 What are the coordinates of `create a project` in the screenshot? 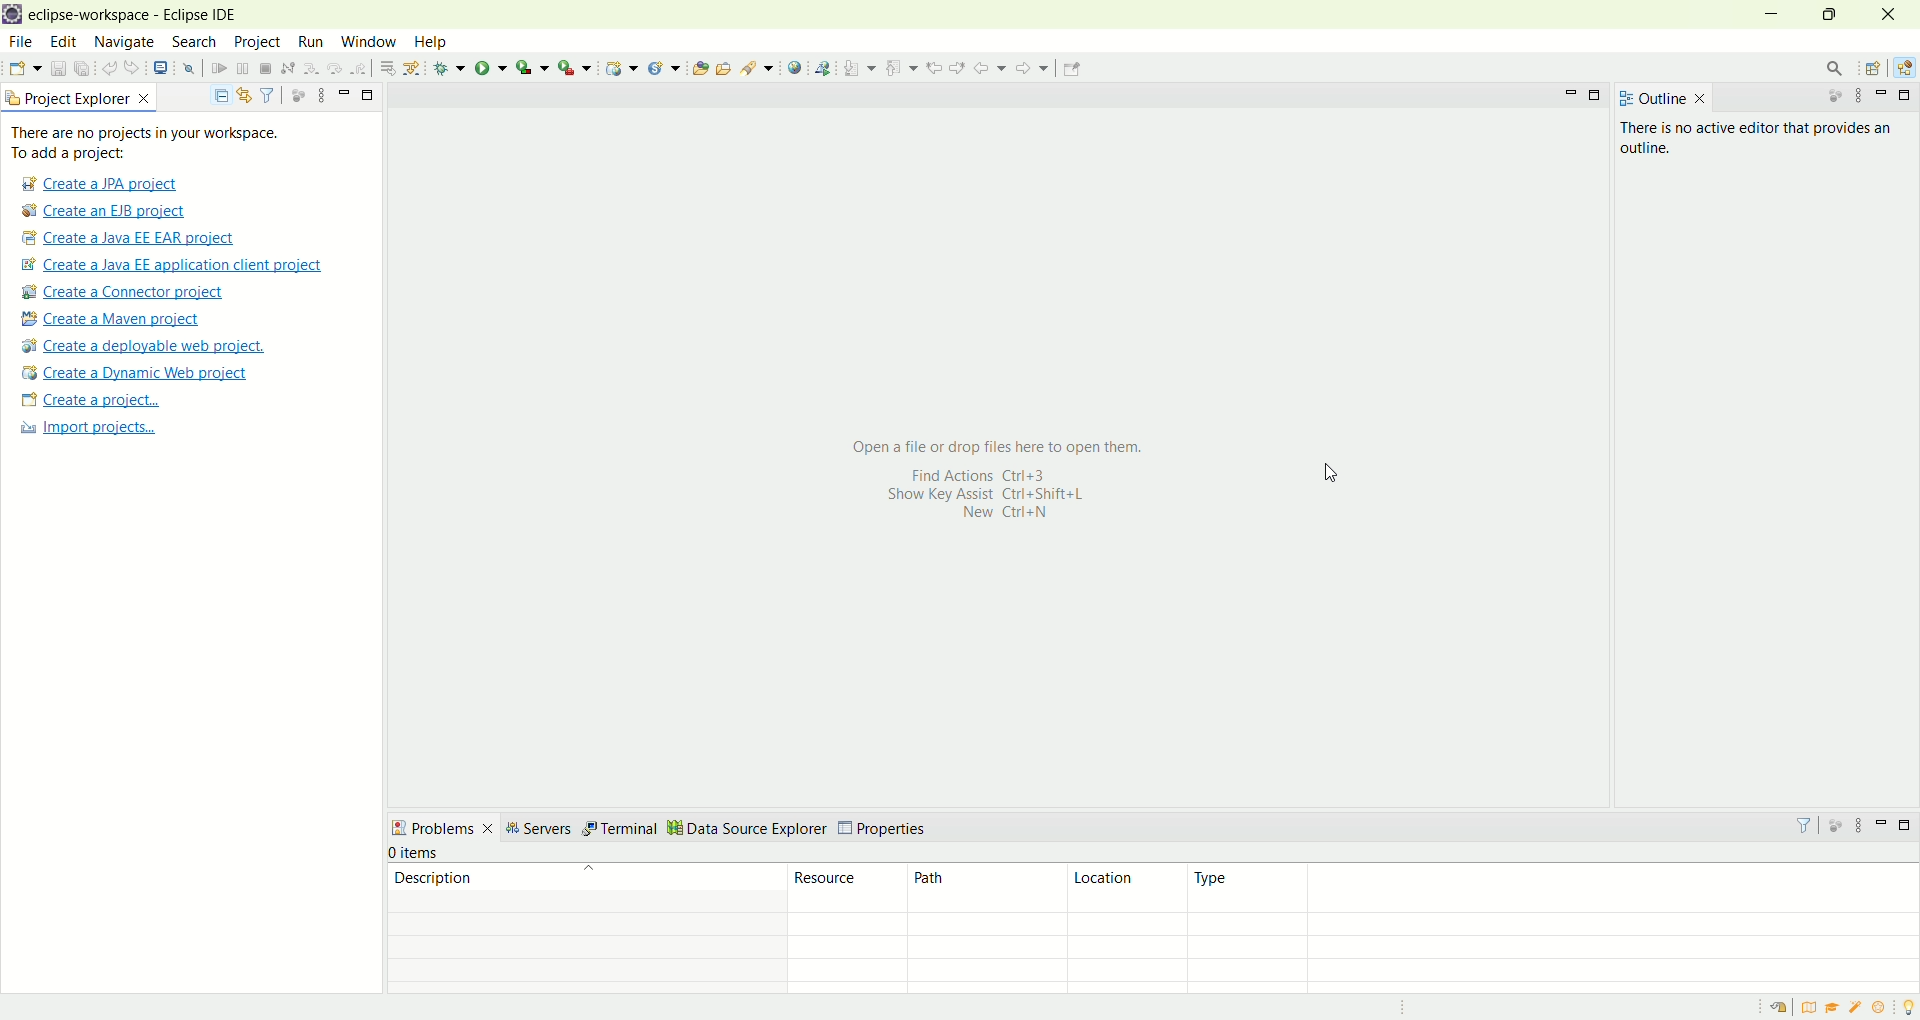 It's located at (91, 402).